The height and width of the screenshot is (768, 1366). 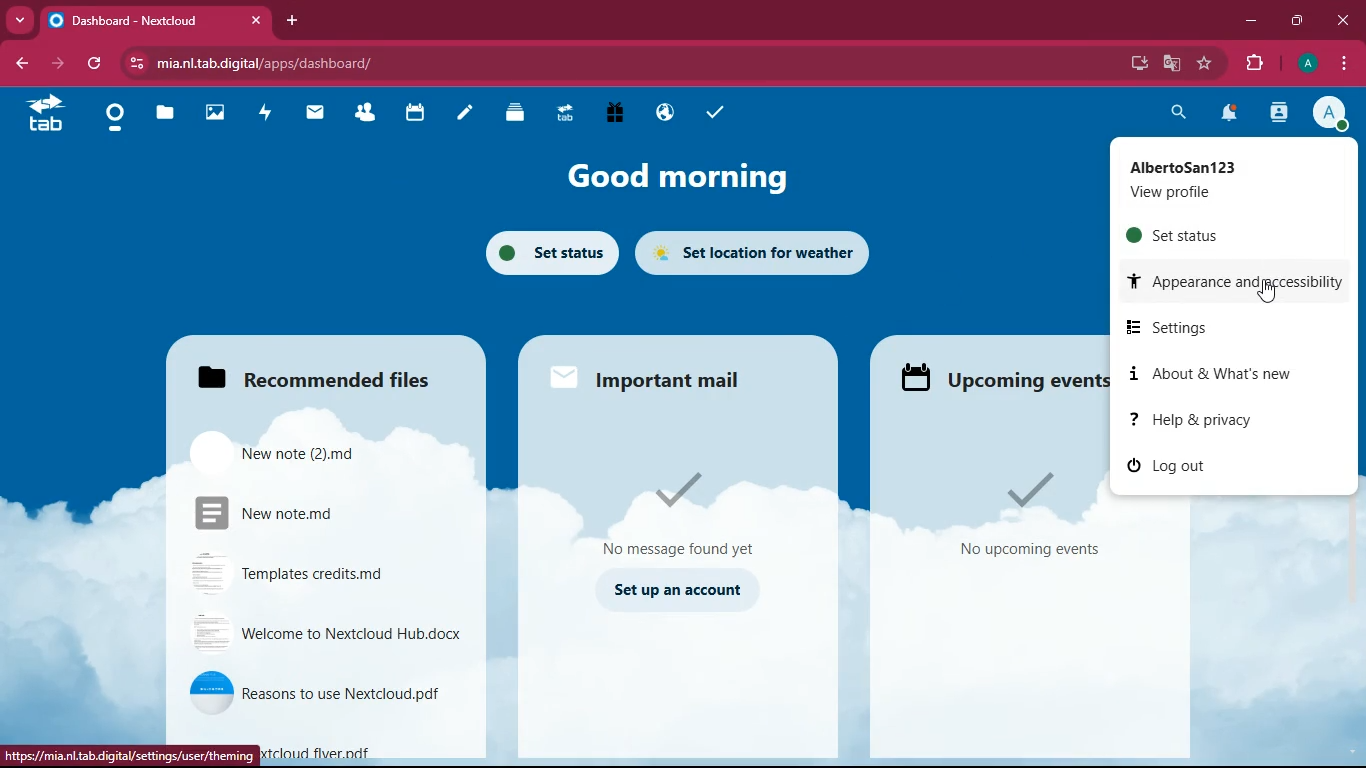 I want to click on tab, so click(x=571, y=114).